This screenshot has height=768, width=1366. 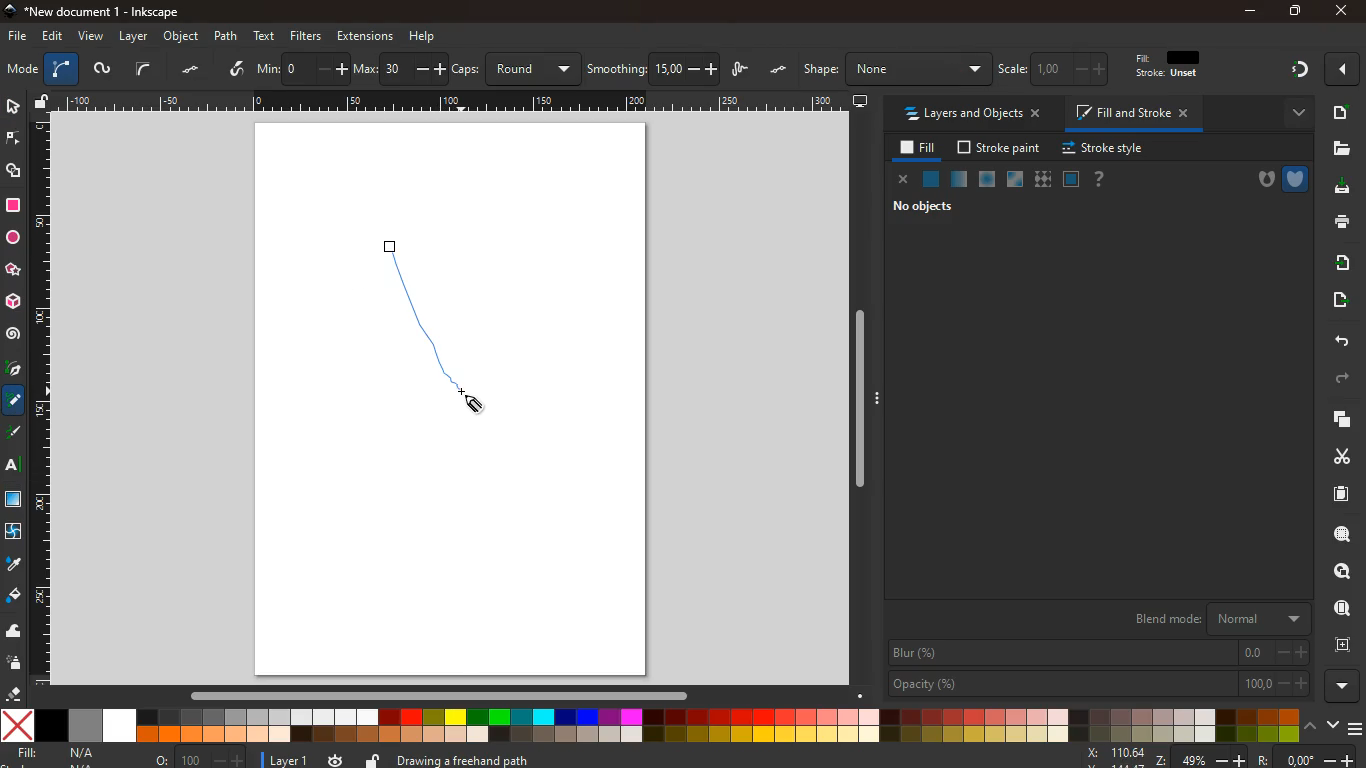 I want to click on text, so click(x=266, y=37).